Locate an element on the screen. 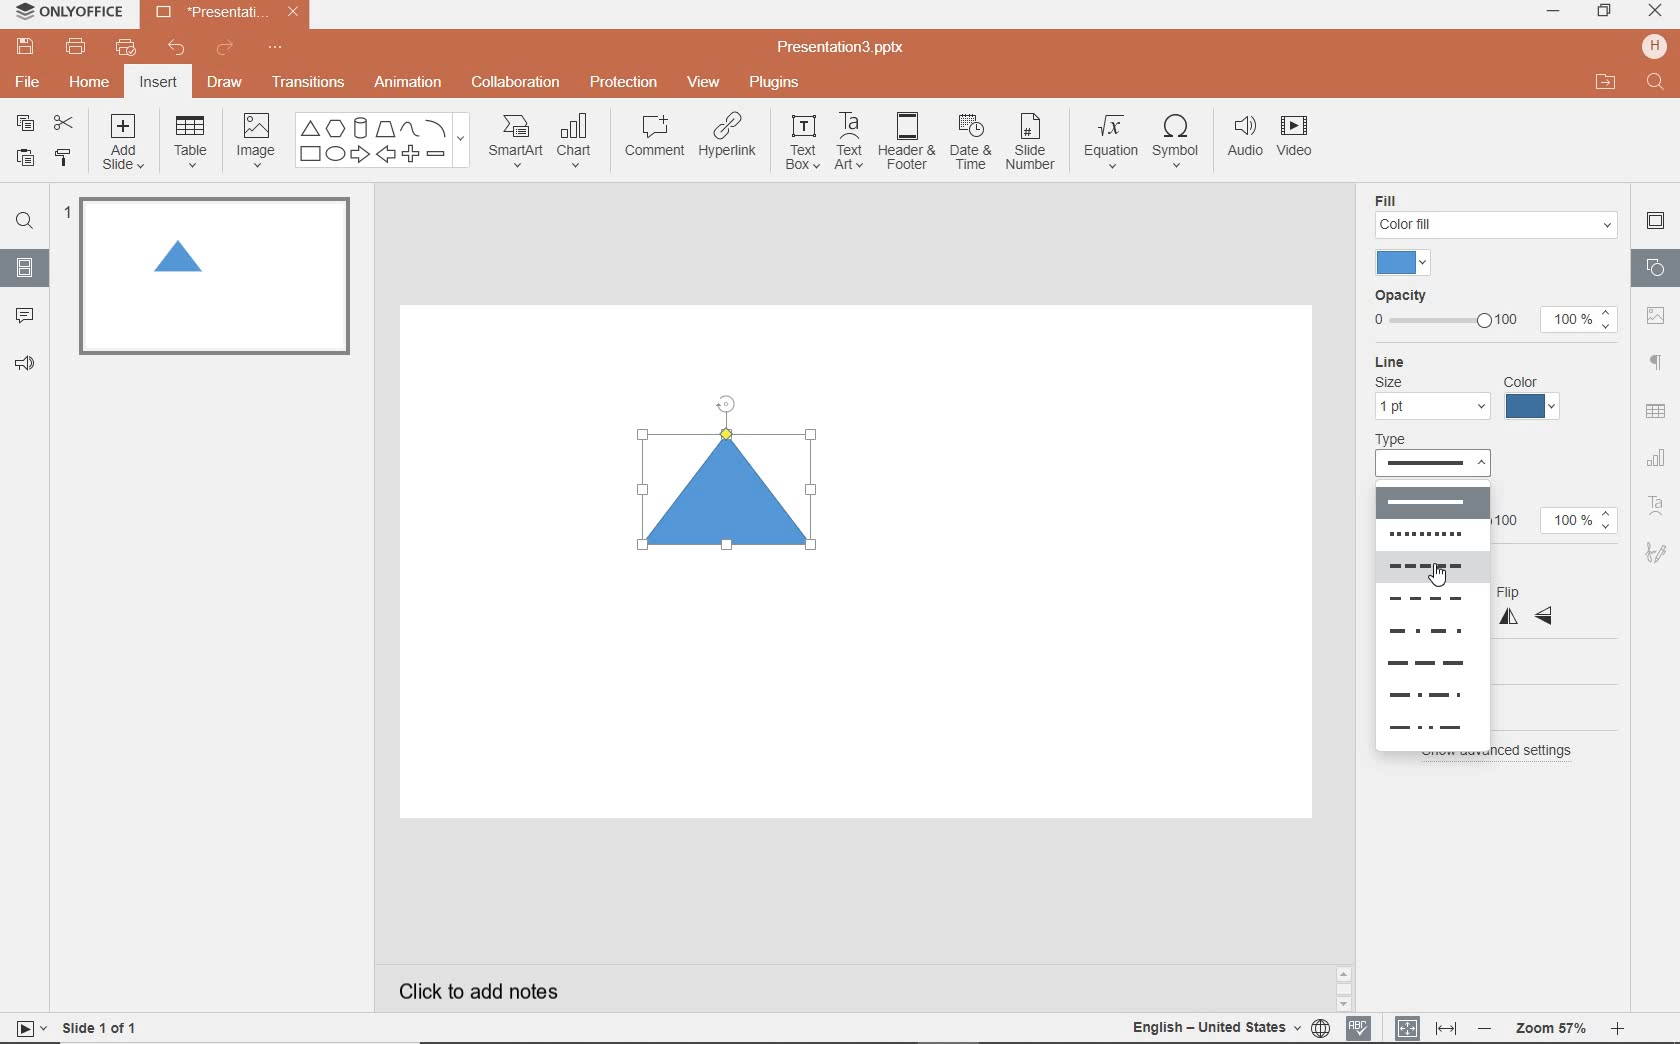 This screenshot has width=1680, height=1044. VIEW is located at coordinates (705, 84).